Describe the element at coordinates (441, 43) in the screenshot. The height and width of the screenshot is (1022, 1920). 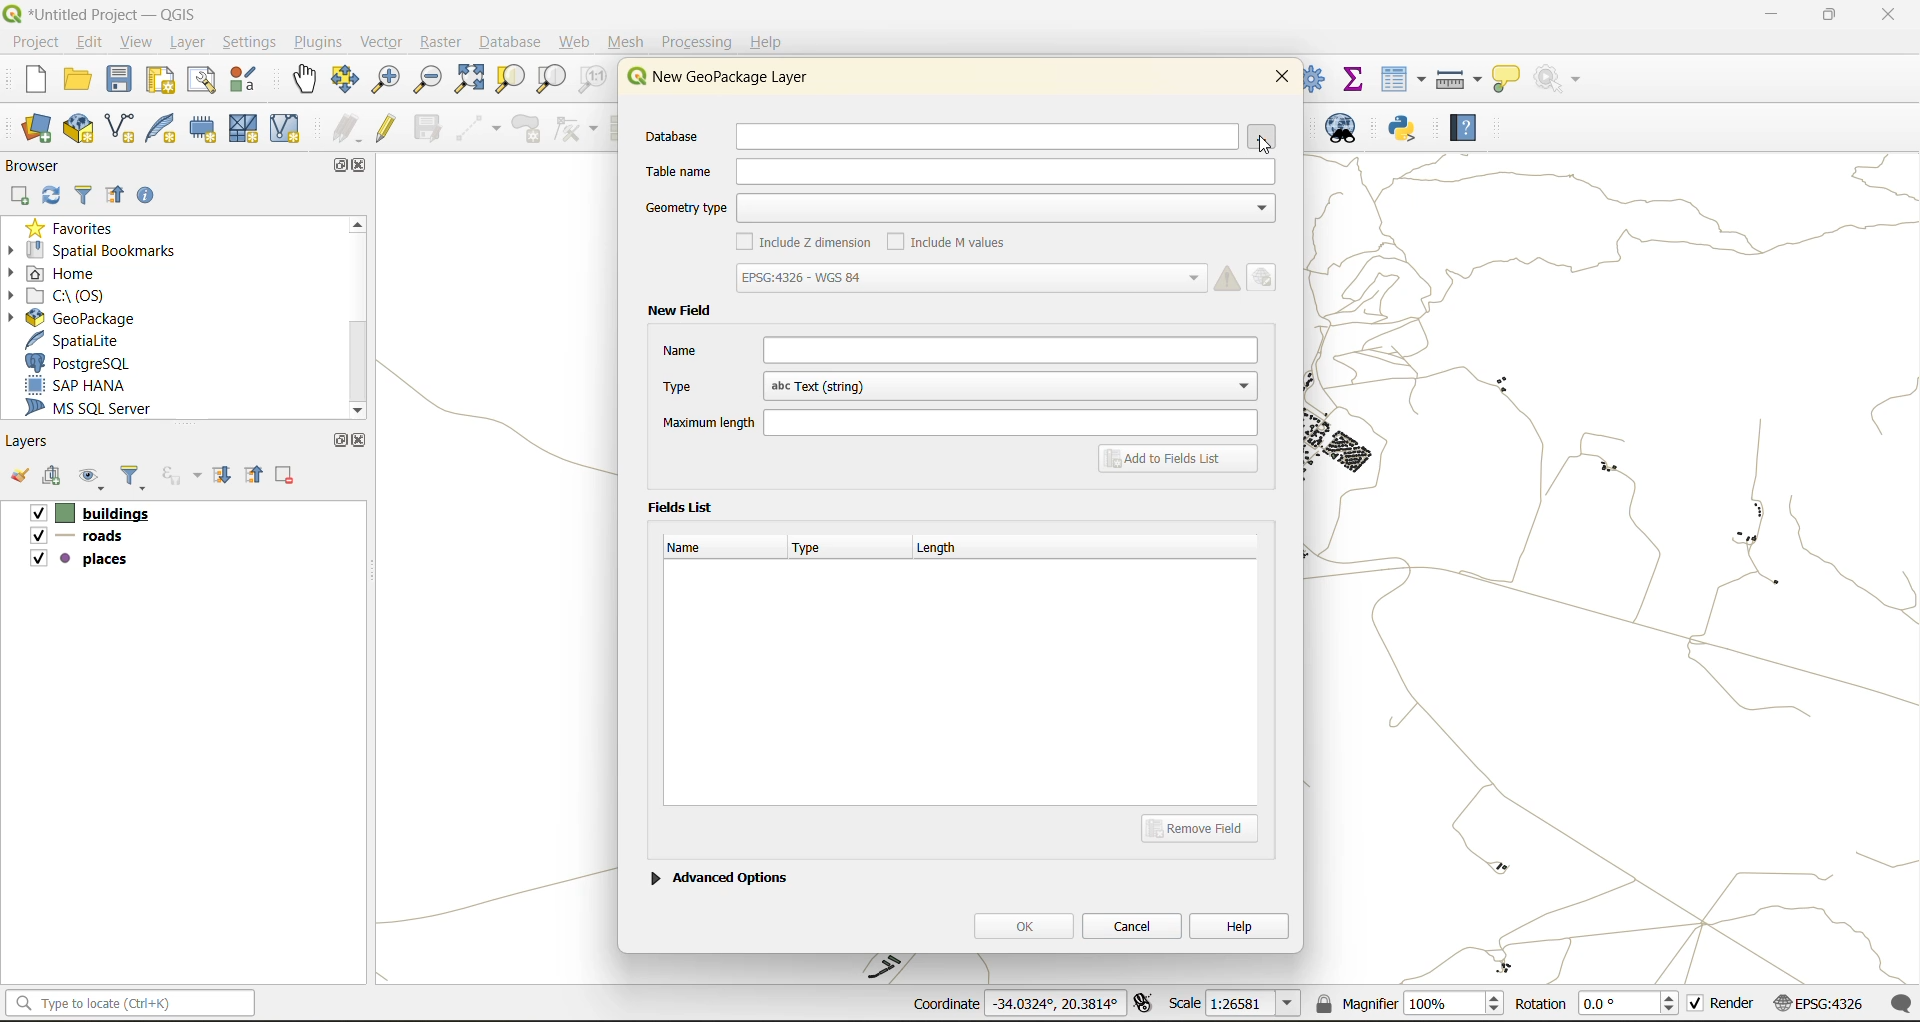
I see `raster` at that location.